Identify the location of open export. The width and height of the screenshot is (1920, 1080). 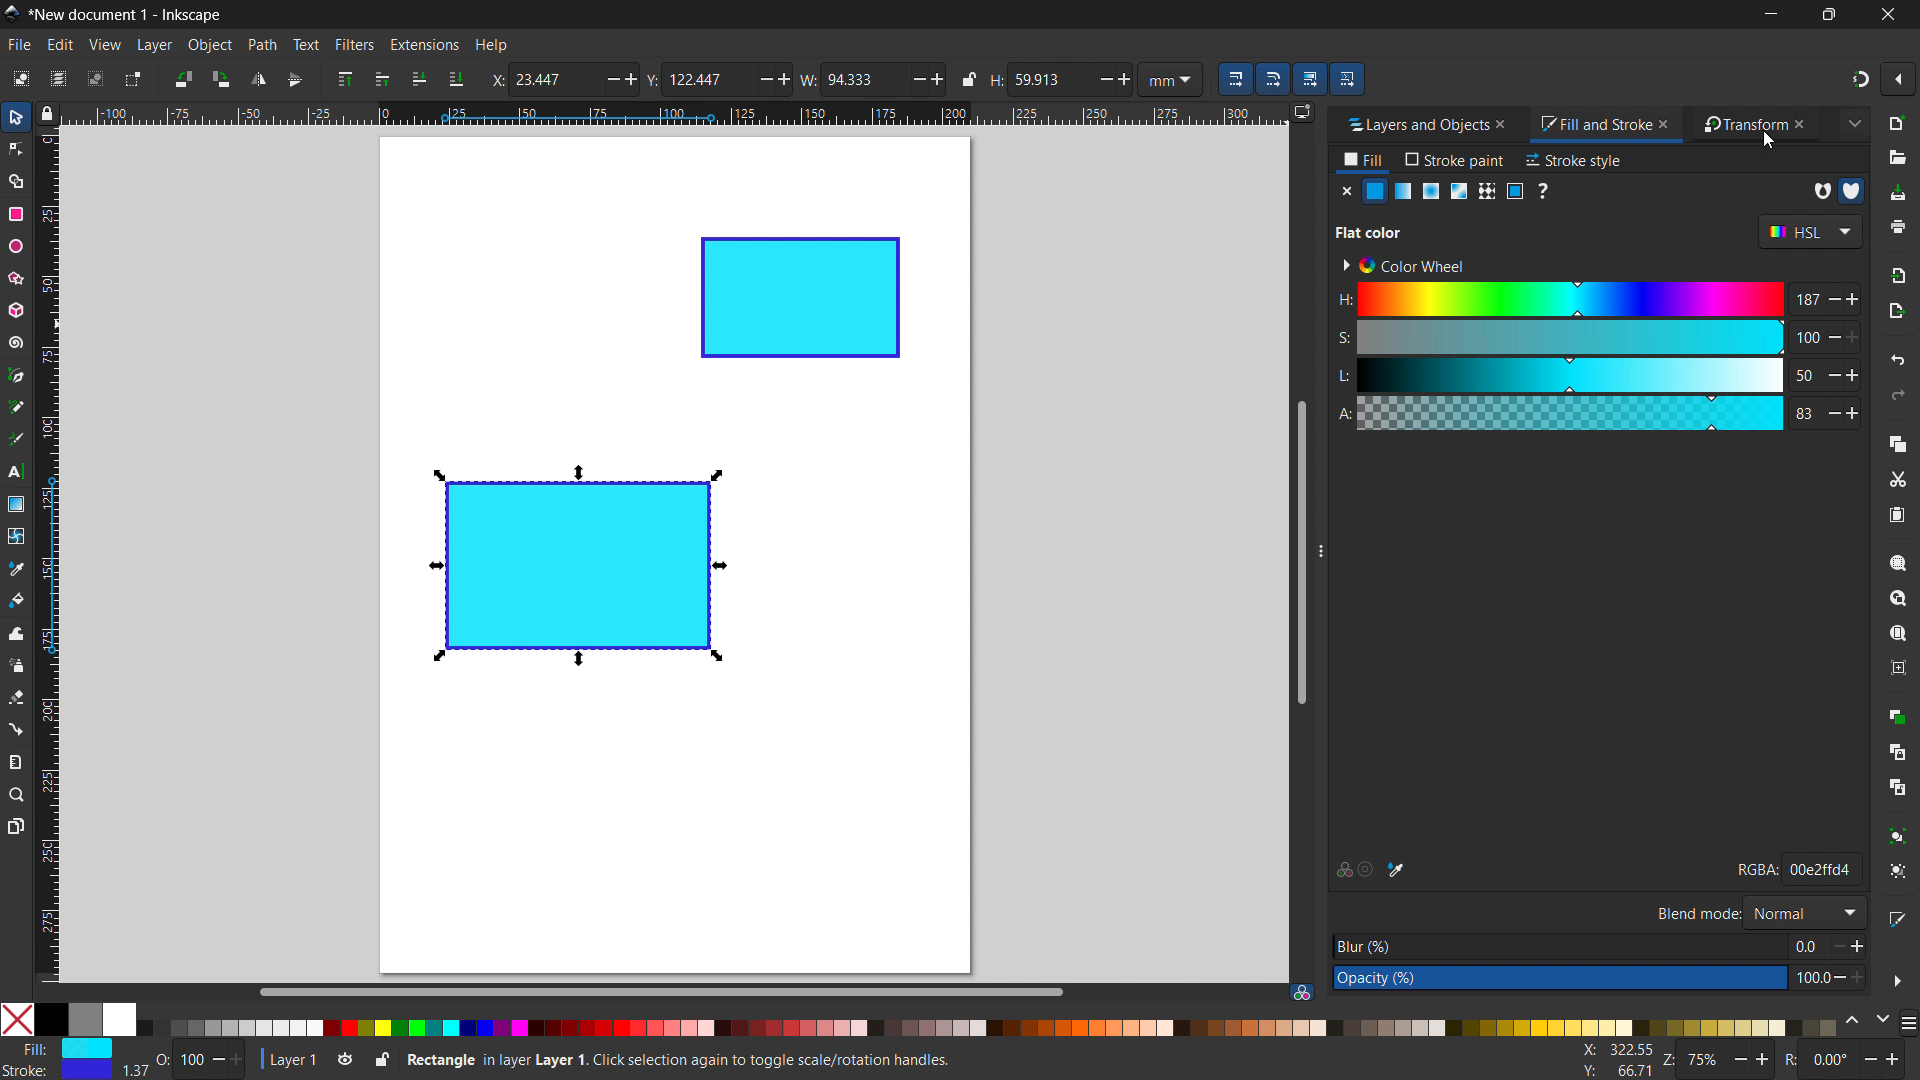
(1896, 310).